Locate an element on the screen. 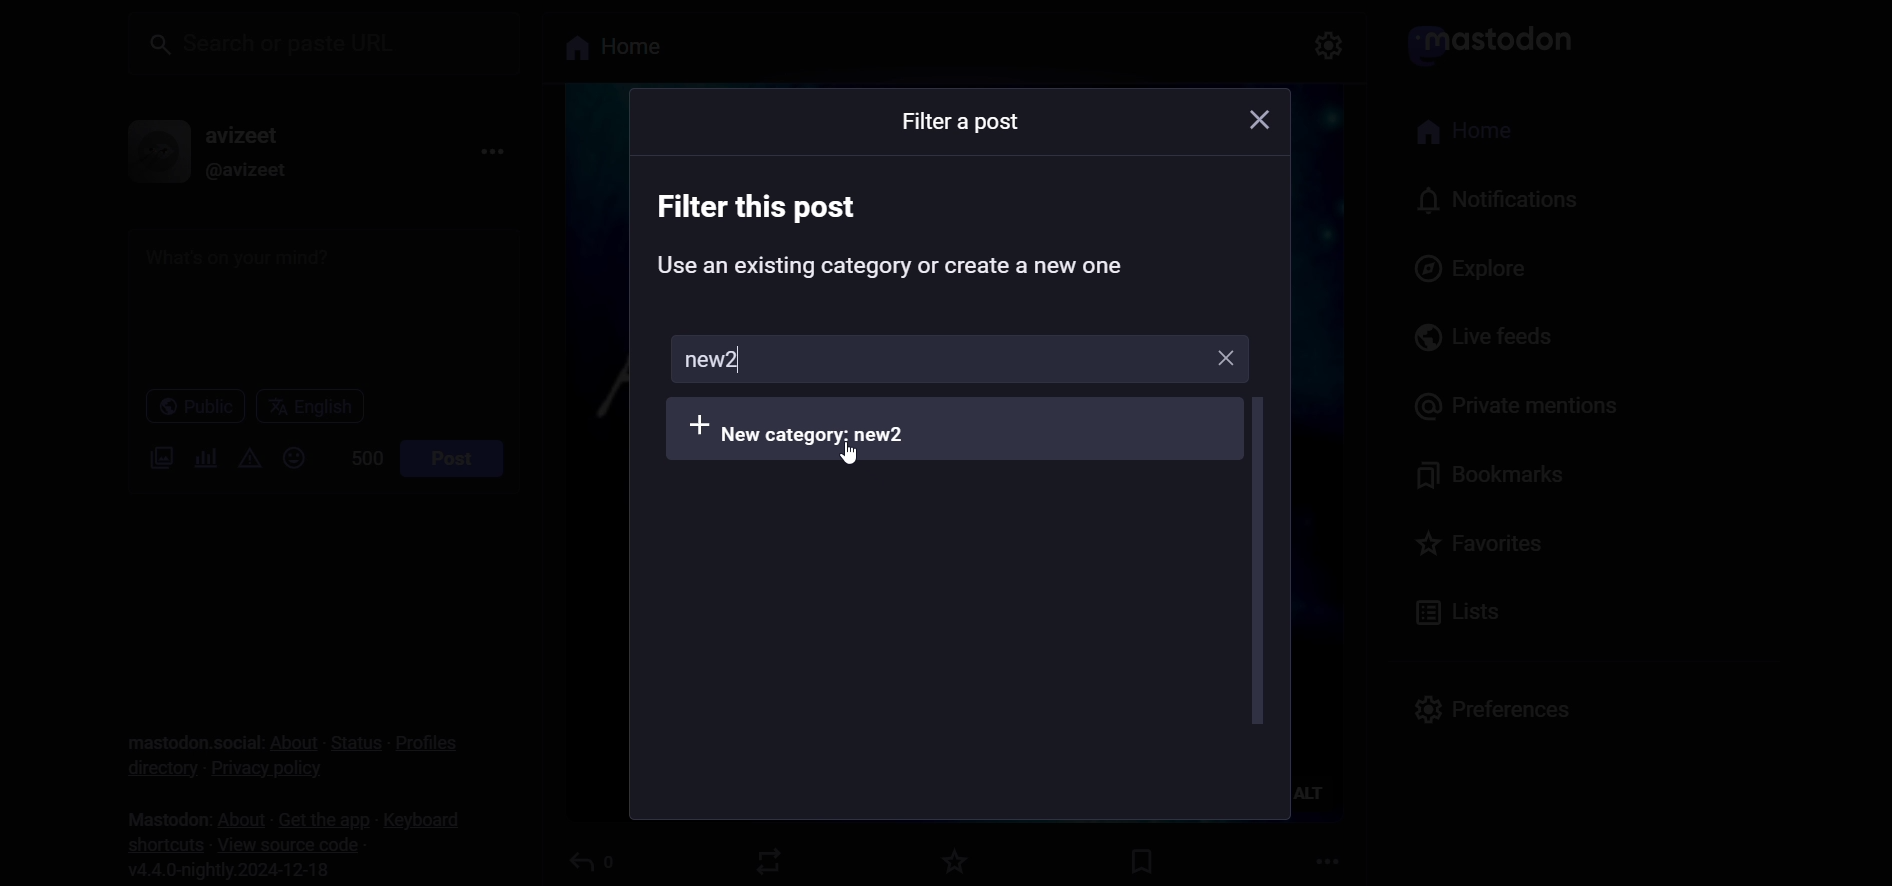  close is located at coordinates (1252, 123).